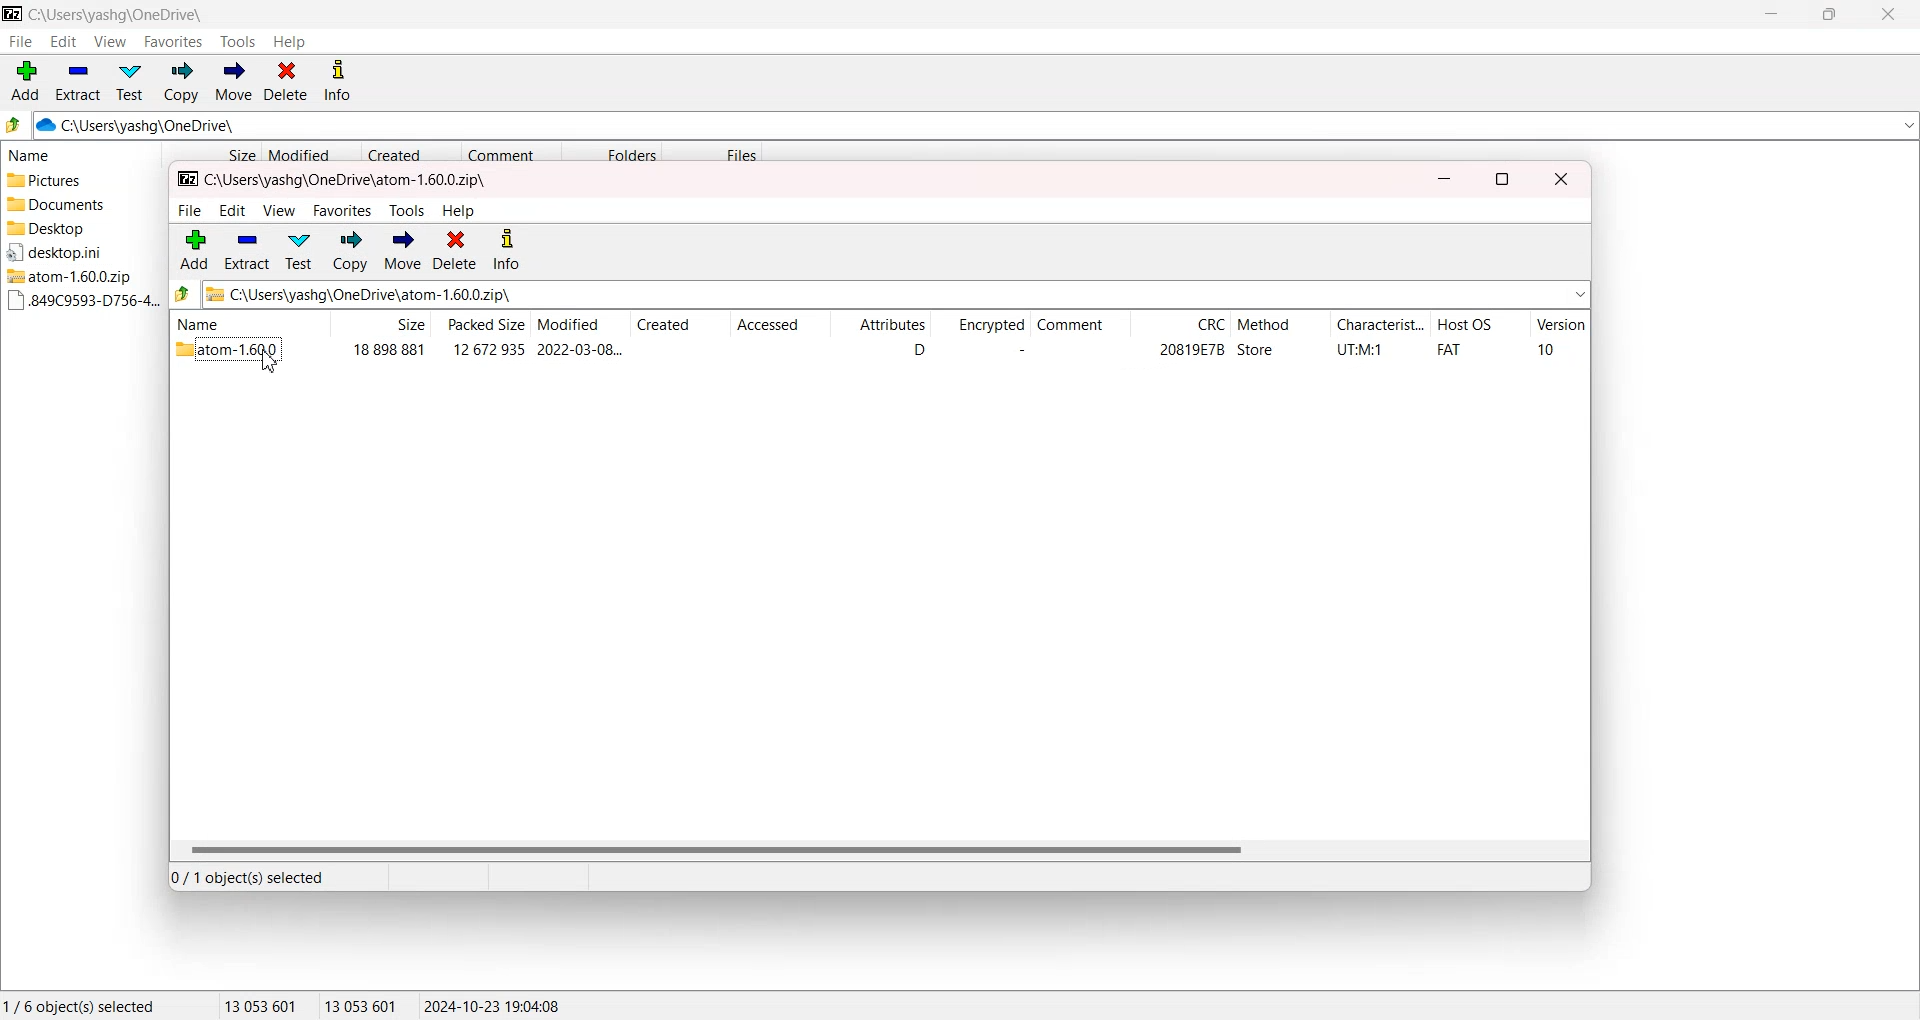  Describe the element at coordinates (402, 251) in the screenshot. I see `move` at that location.